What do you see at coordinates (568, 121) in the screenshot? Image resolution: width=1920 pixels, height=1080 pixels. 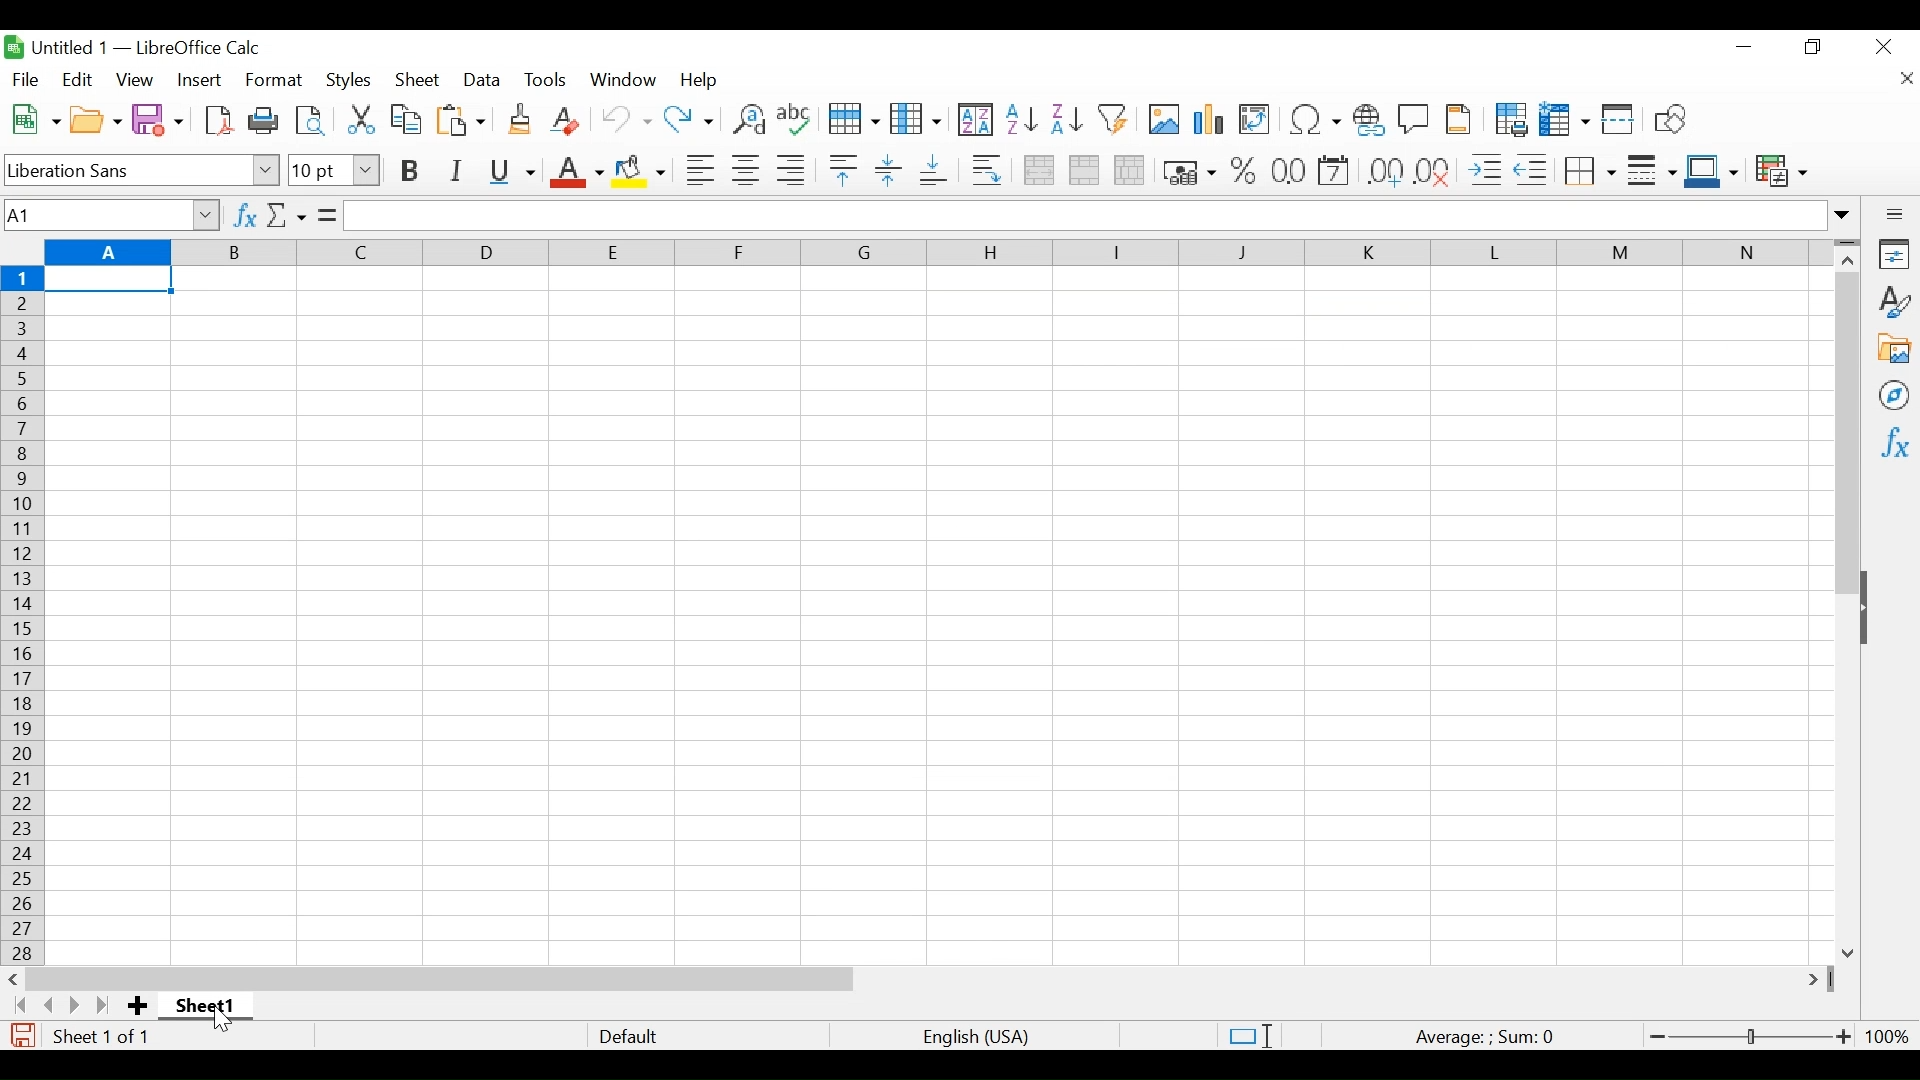 I see `Clear Direct Formatting` at bounding box center [568, 121].